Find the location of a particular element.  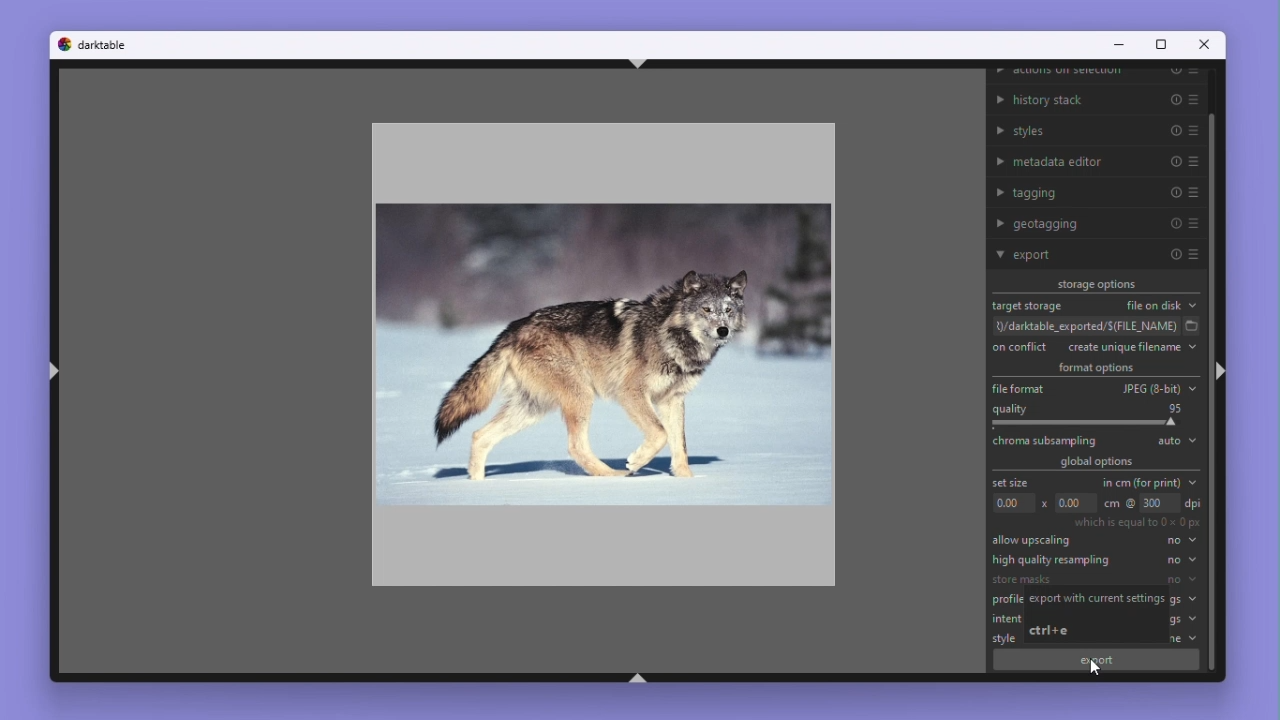

95 is located at coordinates (1170, 410).